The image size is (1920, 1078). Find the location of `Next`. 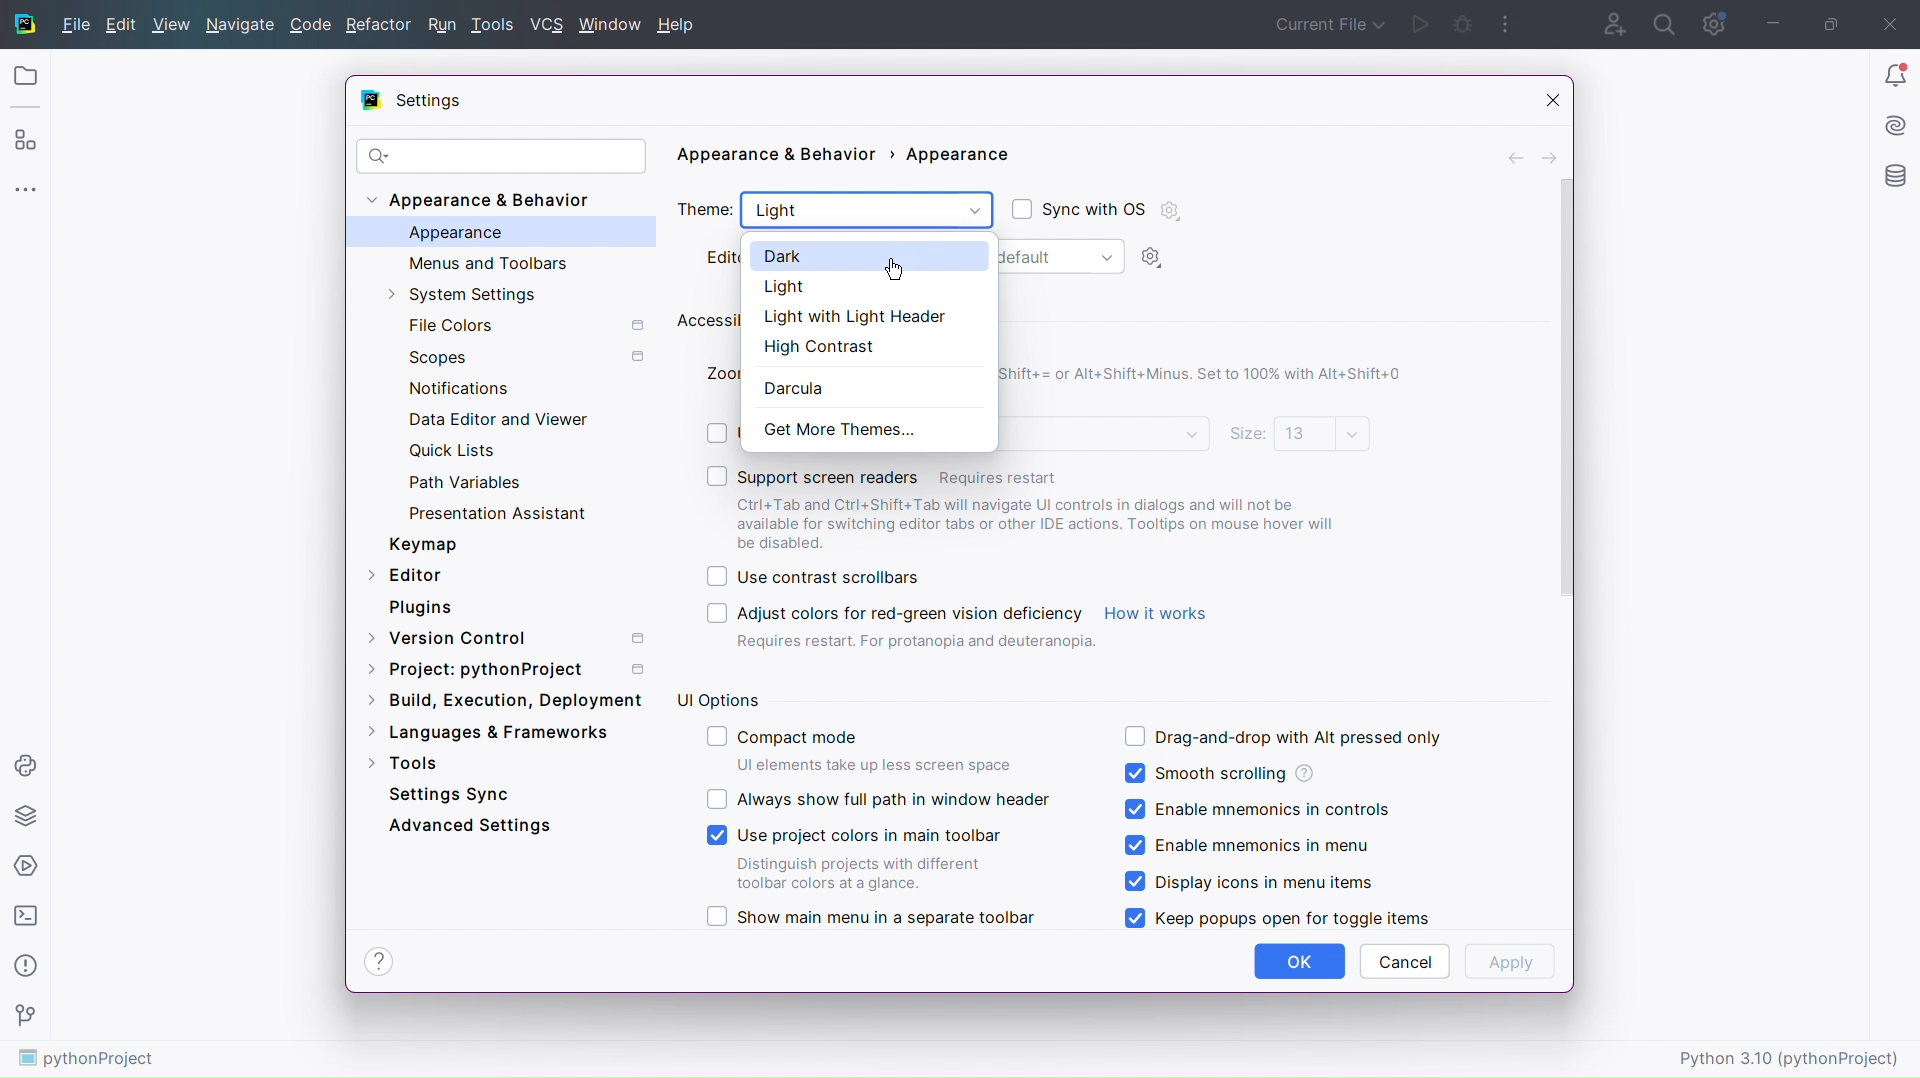

Next is located at coordinates (1551, 156).